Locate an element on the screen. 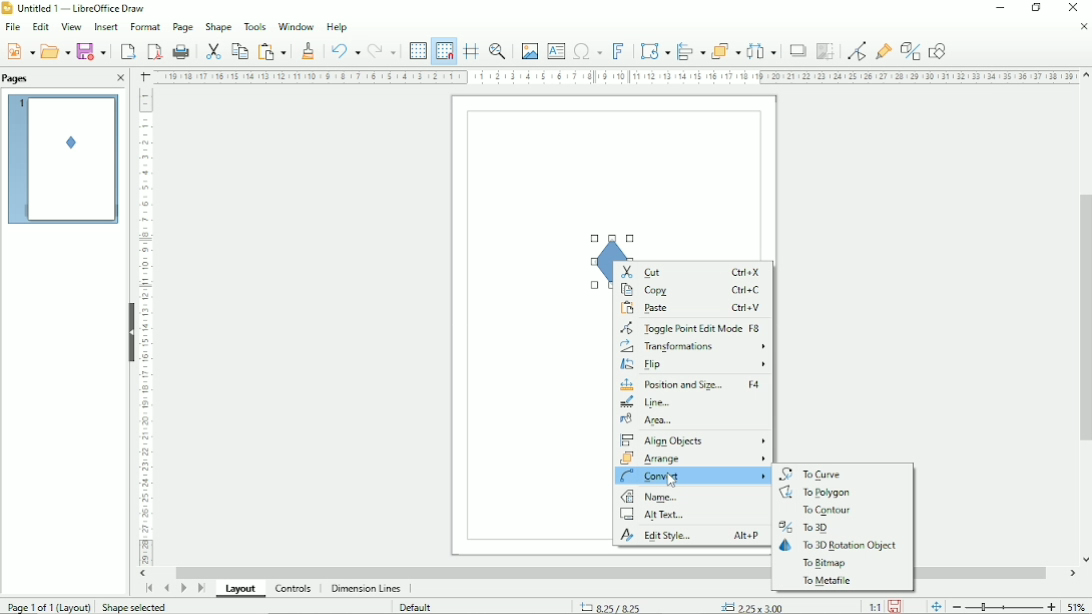 This screenshot has width=1092, height=614. Arrange is located at coordinates (725, 50).